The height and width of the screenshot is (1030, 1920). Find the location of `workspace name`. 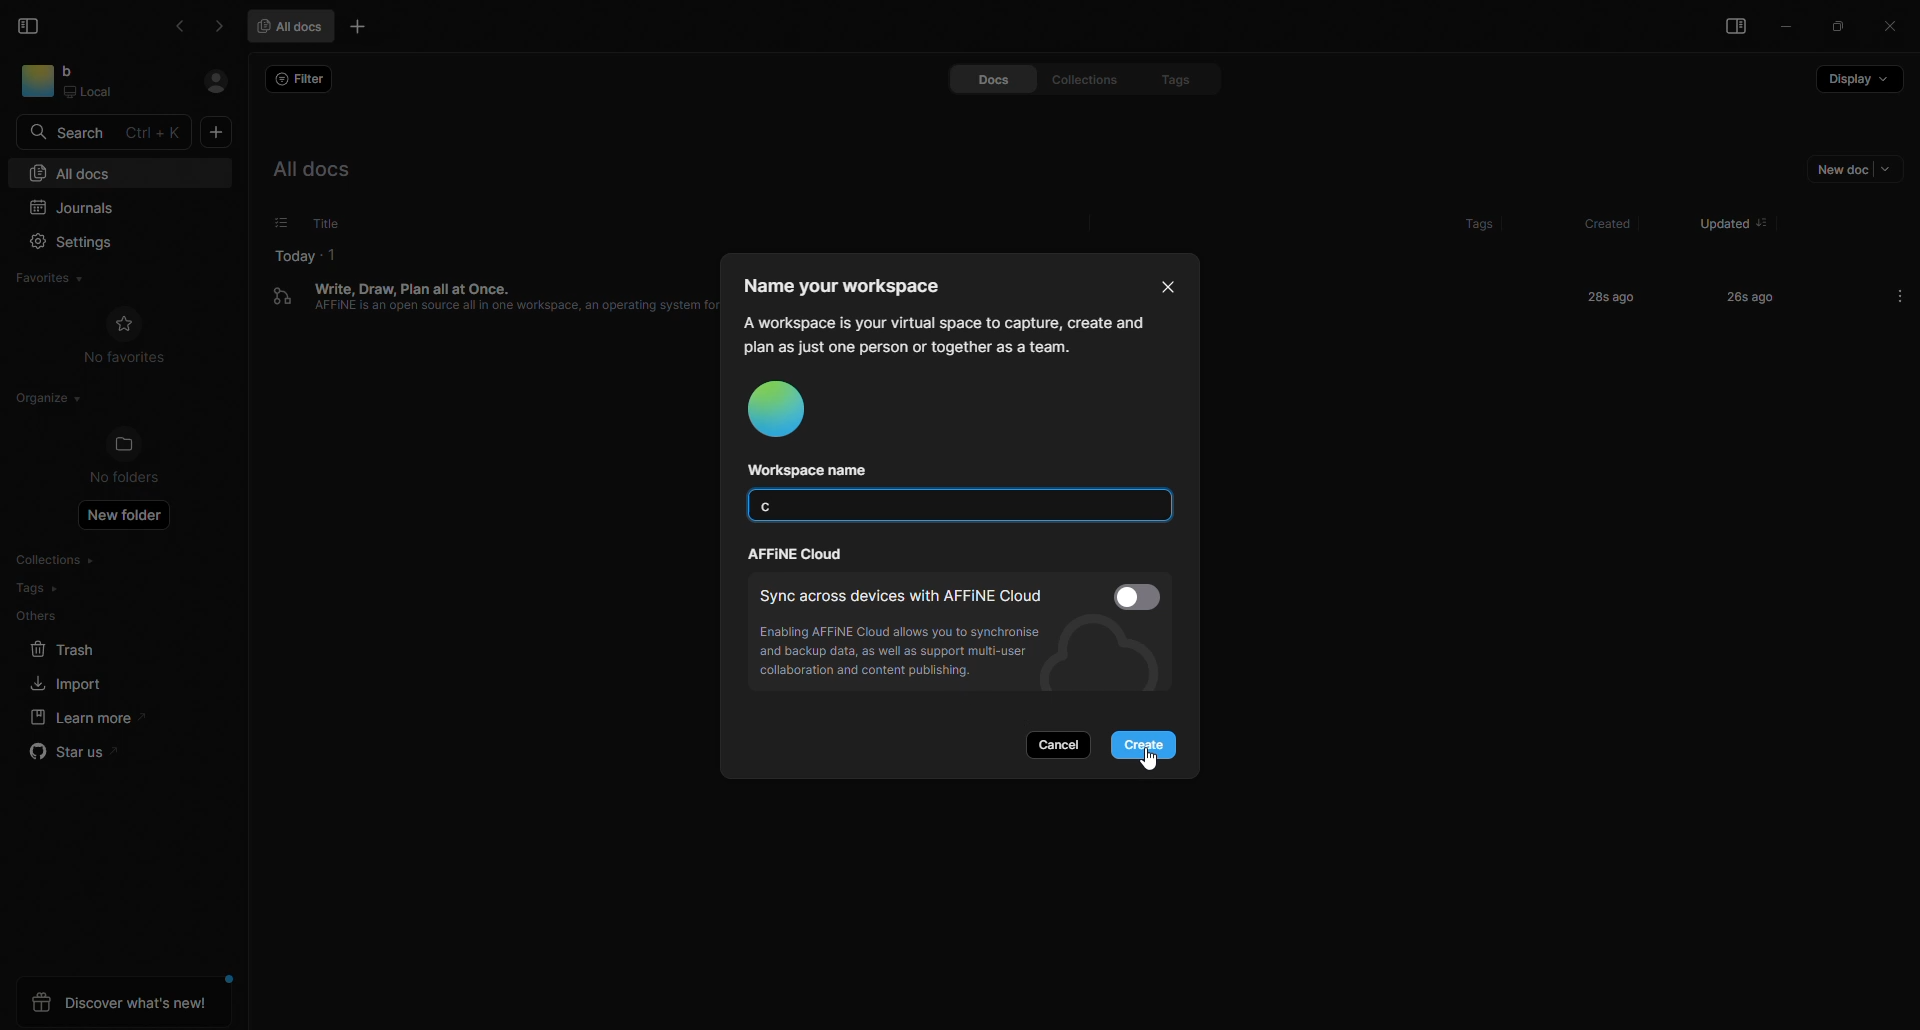

workspace name is located at coordinates (818, 470).